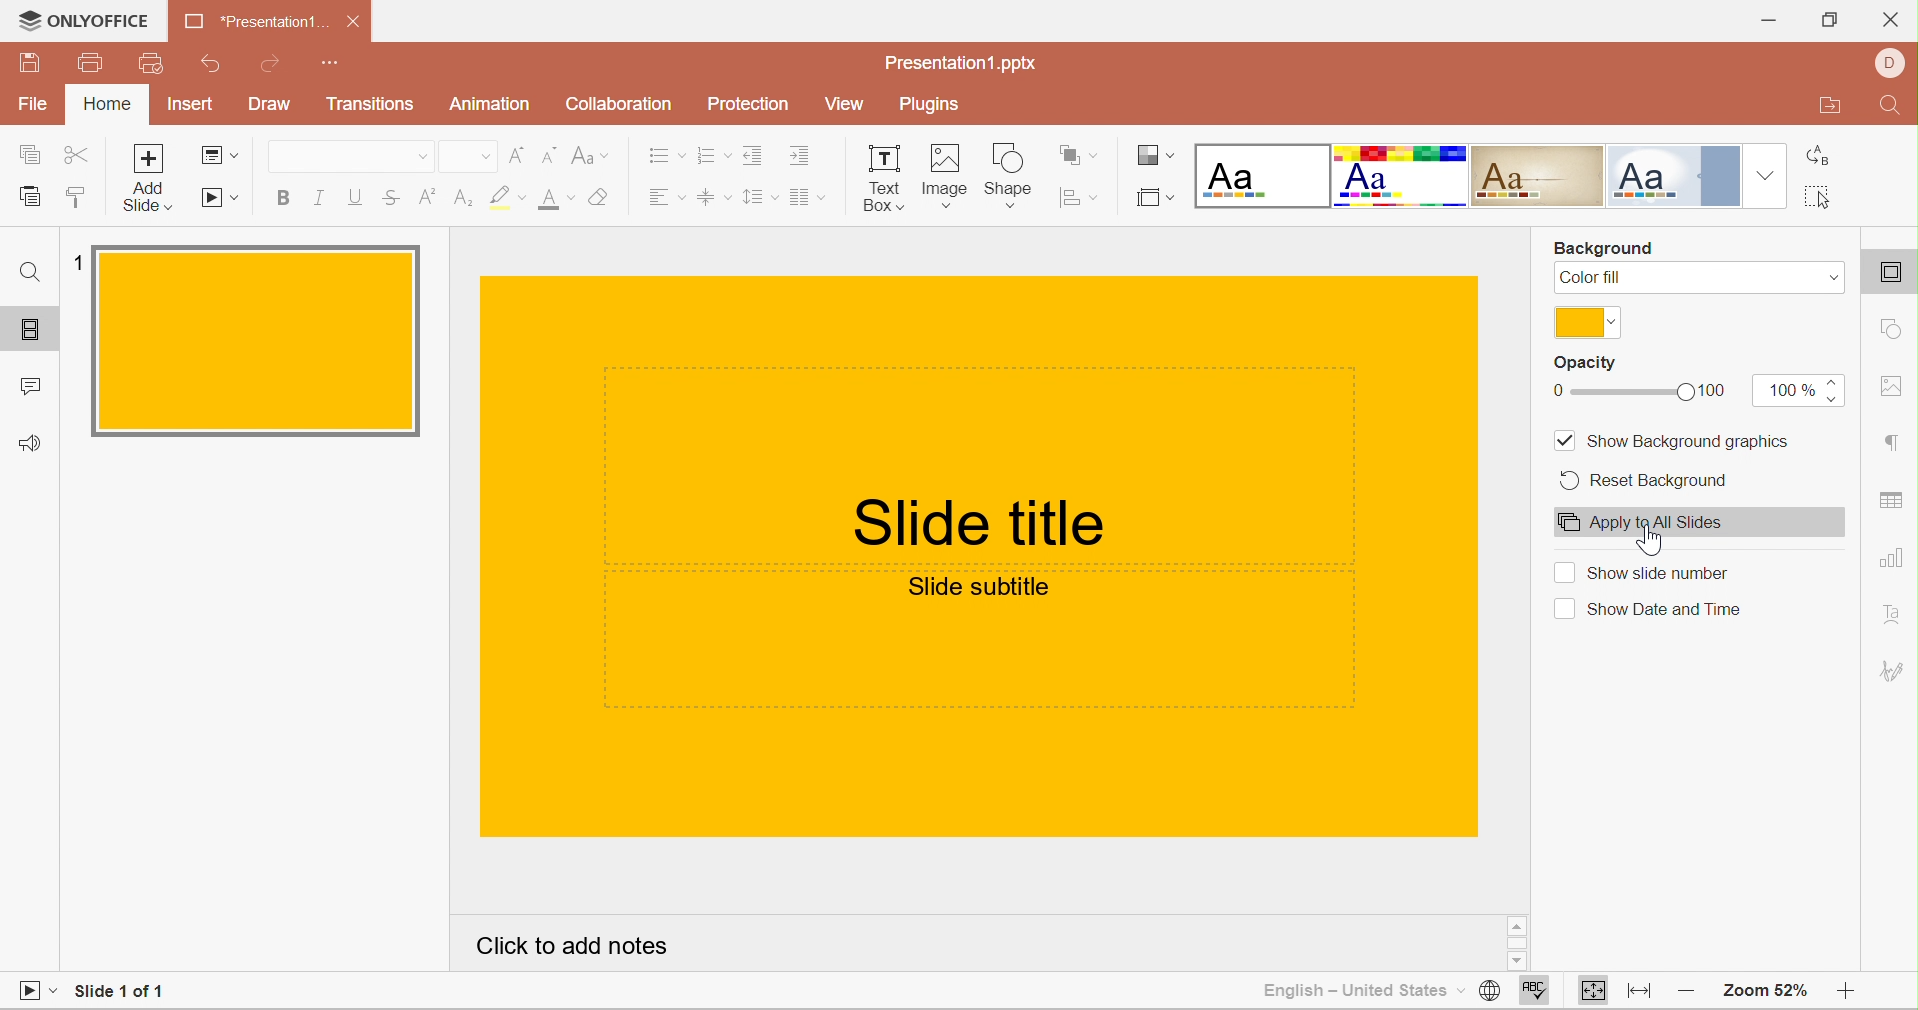 The image size is (1918, 1010). What do you see at coordinates (1829, 22) in the screenshot?
I see `Restore Down` at bounding box center [1829, 22].